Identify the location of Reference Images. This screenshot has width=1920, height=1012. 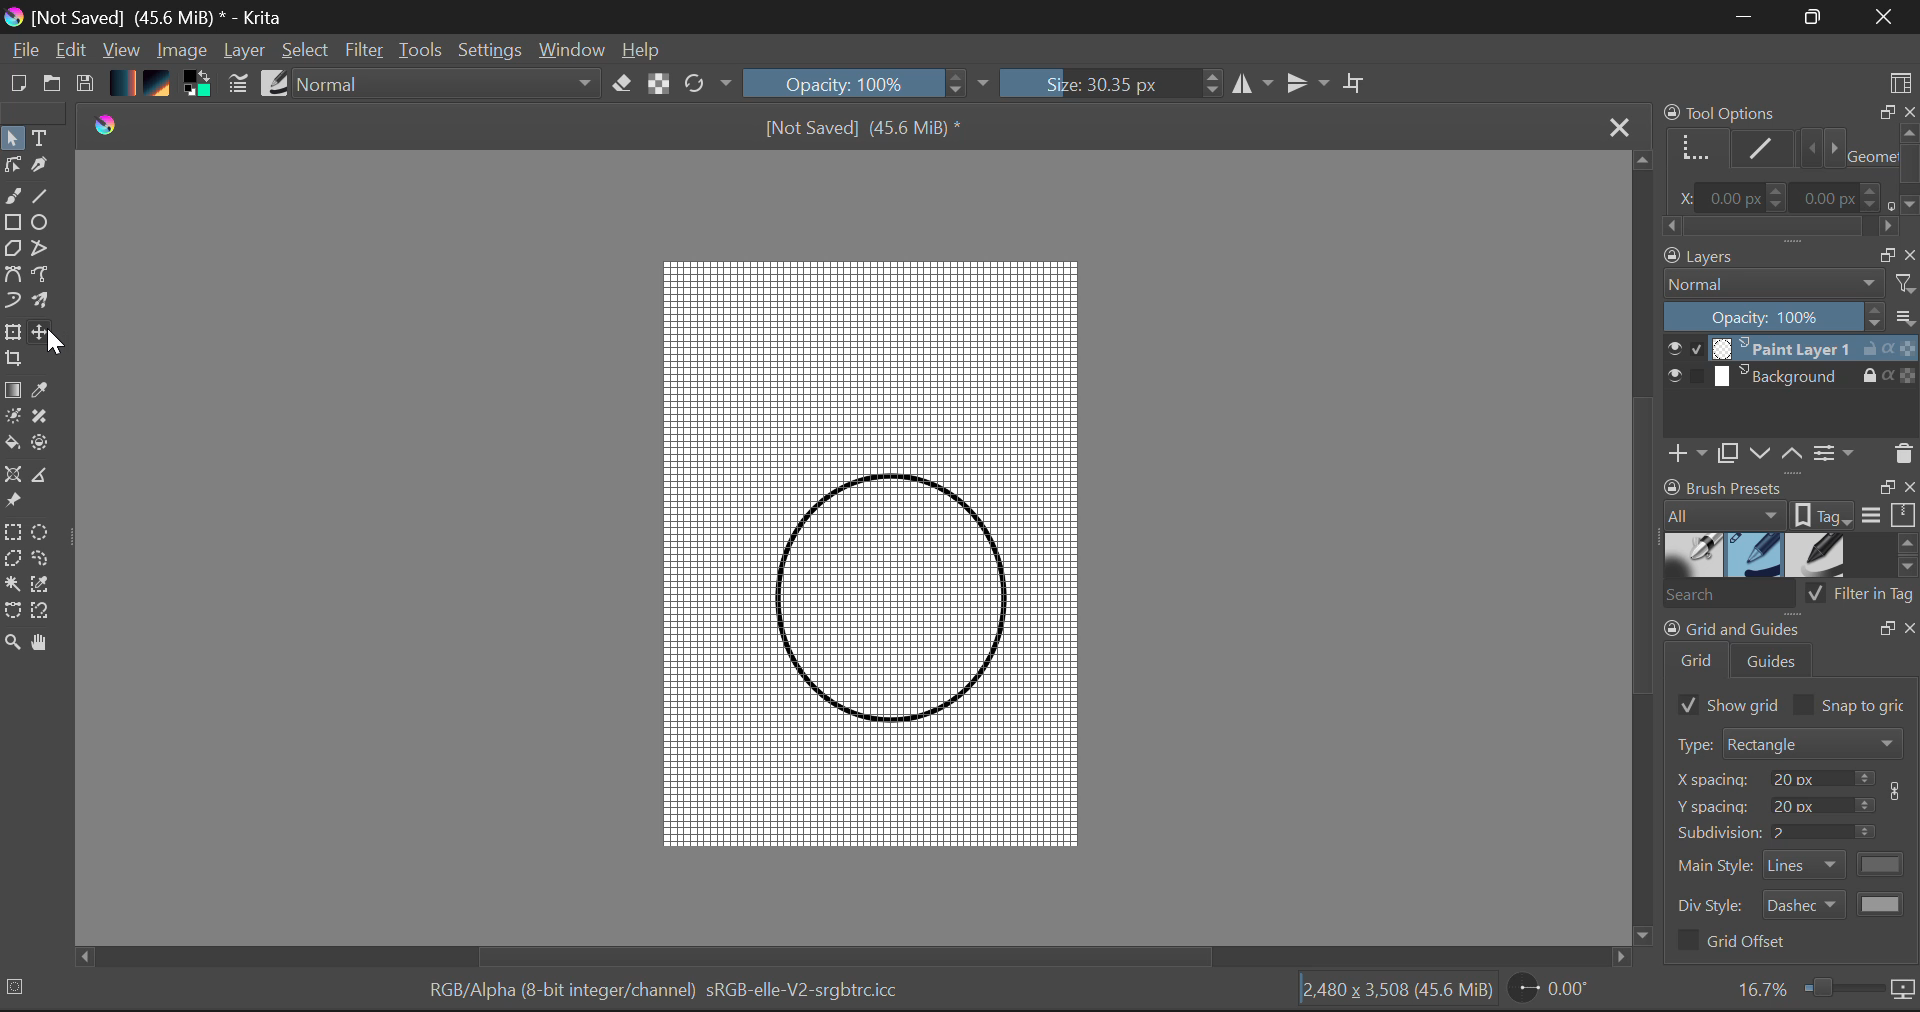
(13, 502).